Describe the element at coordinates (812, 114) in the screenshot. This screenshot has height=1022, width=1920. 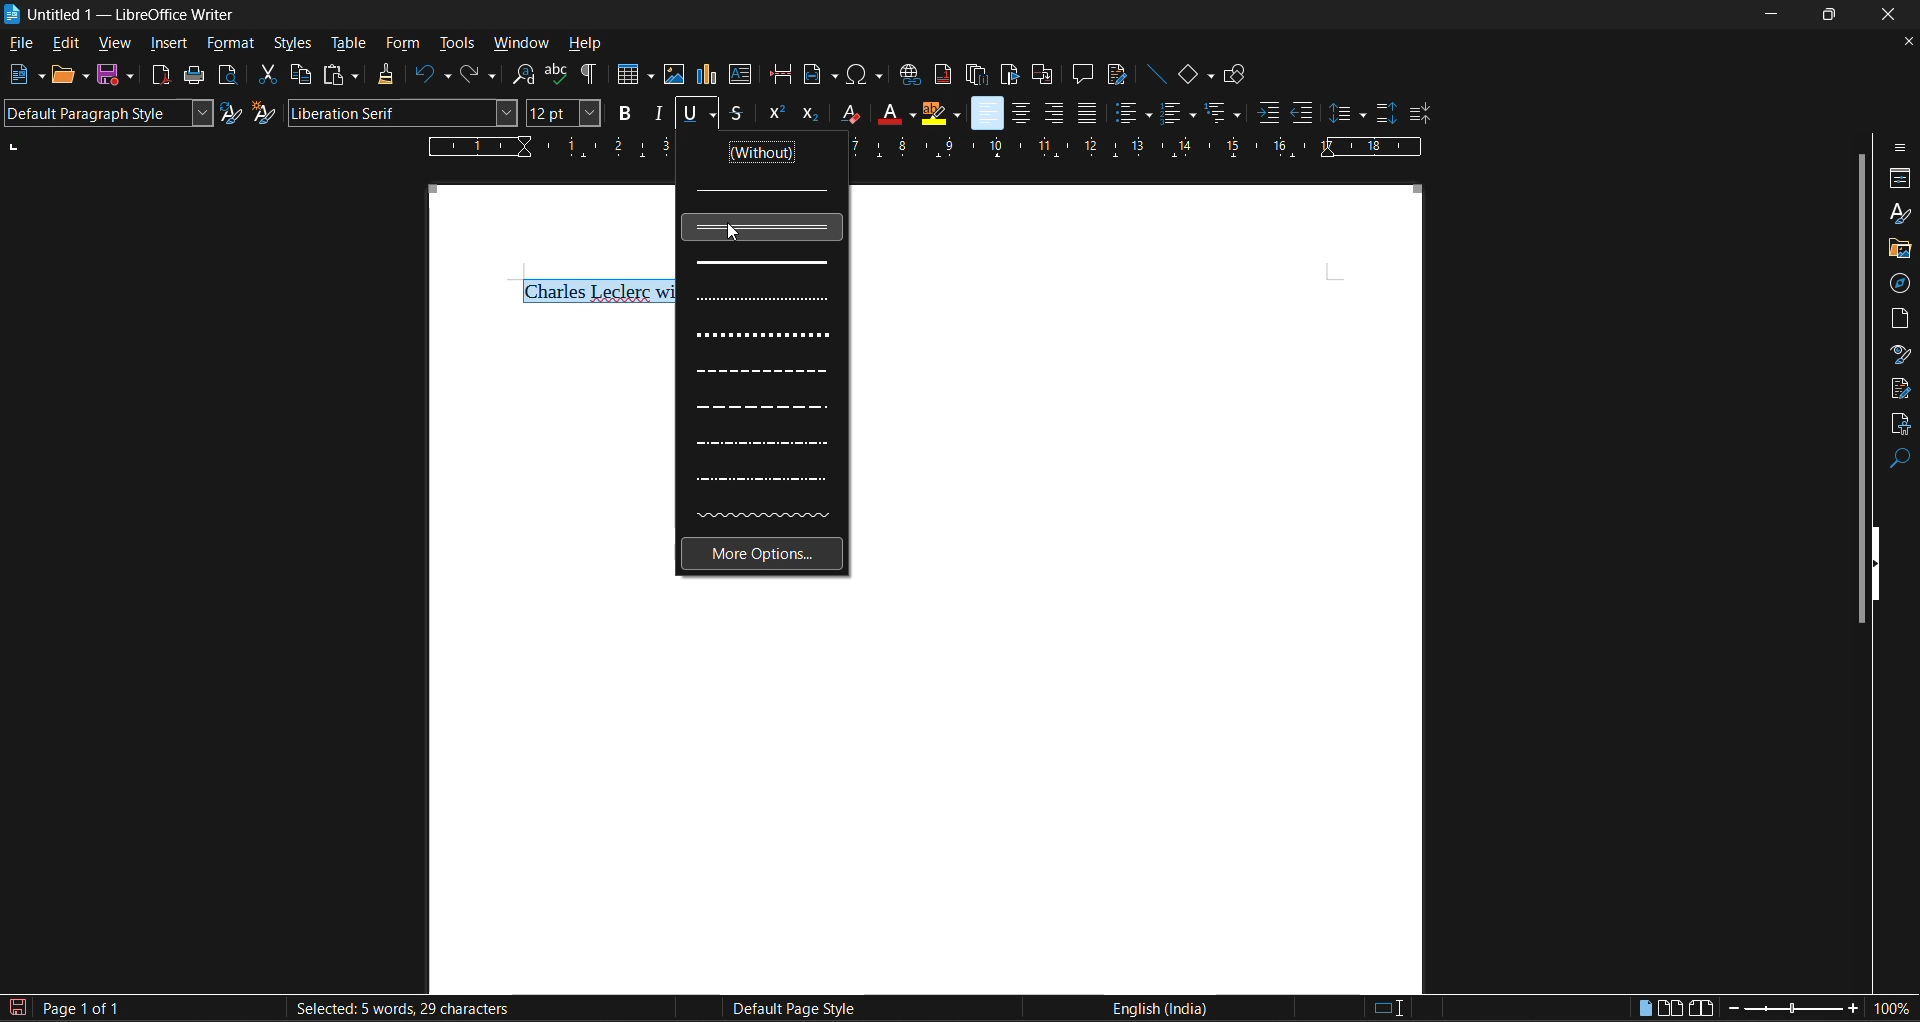
I see `subscript` at that location.